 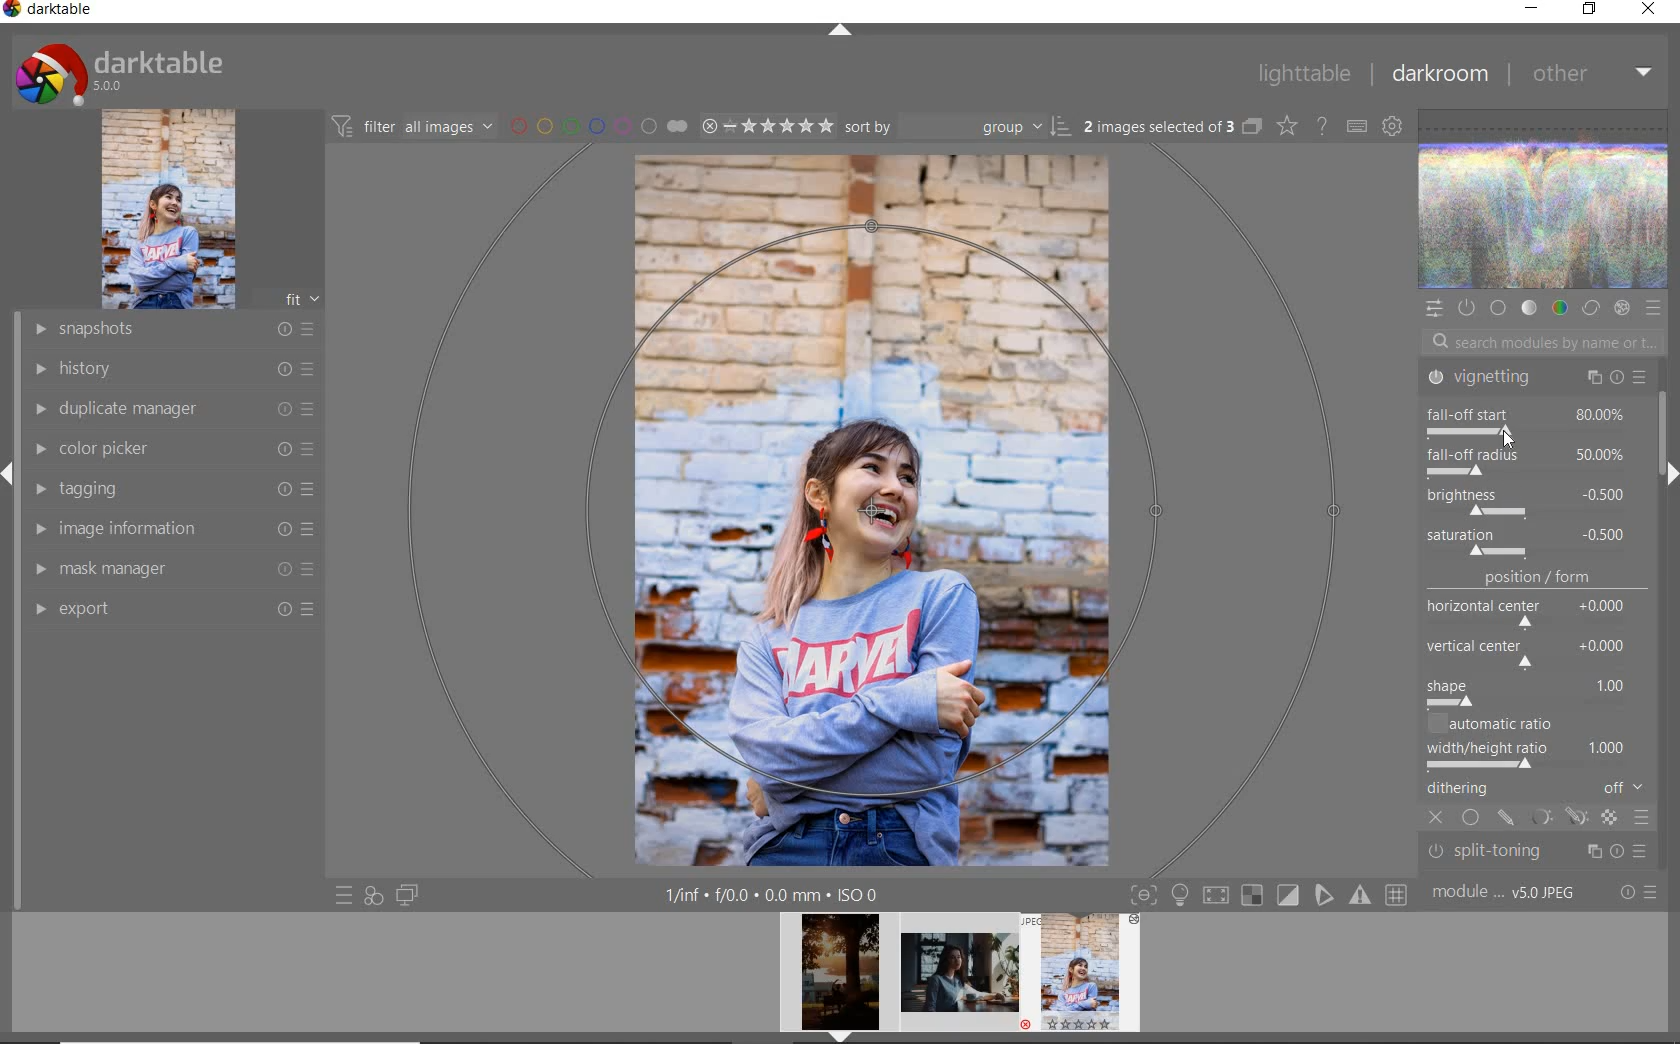 What do you see at coordinates (839, 32) in the screenshot?
I see `expand/collapse` at bounding box center [839, 32].